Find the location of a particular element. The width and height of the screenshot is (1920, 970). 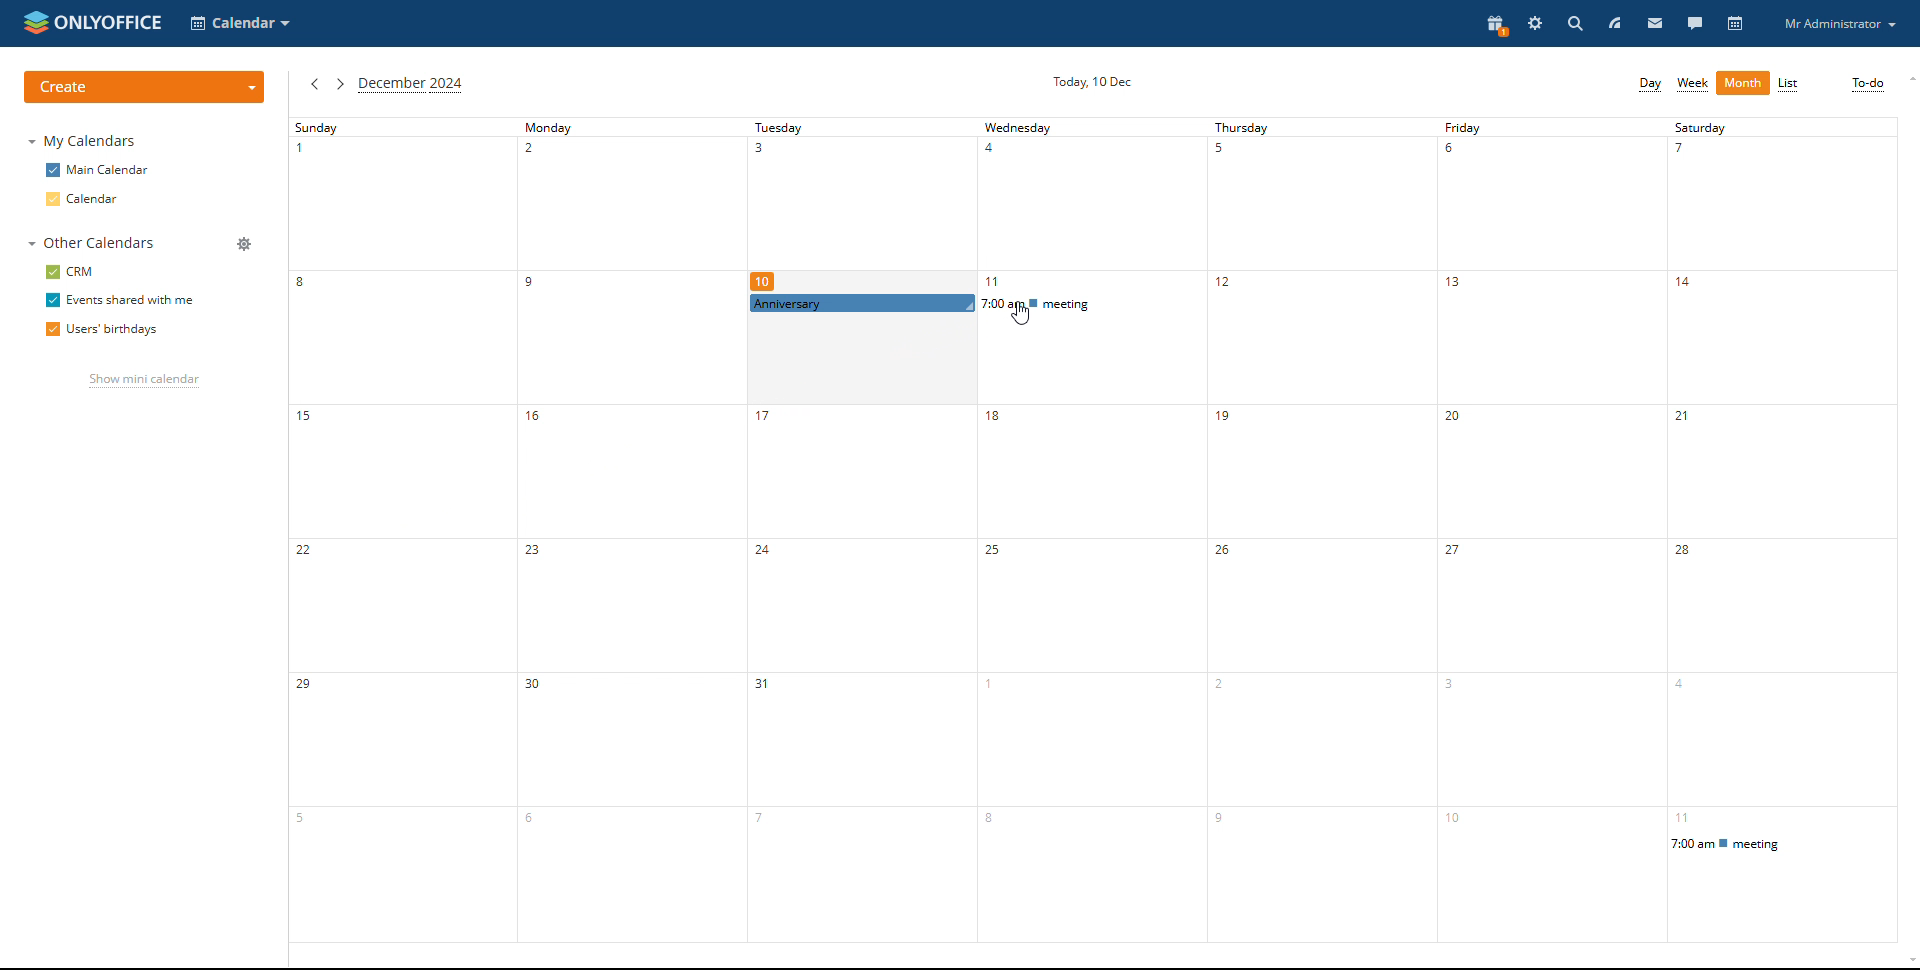

next month is located at coordinates (340, 84).